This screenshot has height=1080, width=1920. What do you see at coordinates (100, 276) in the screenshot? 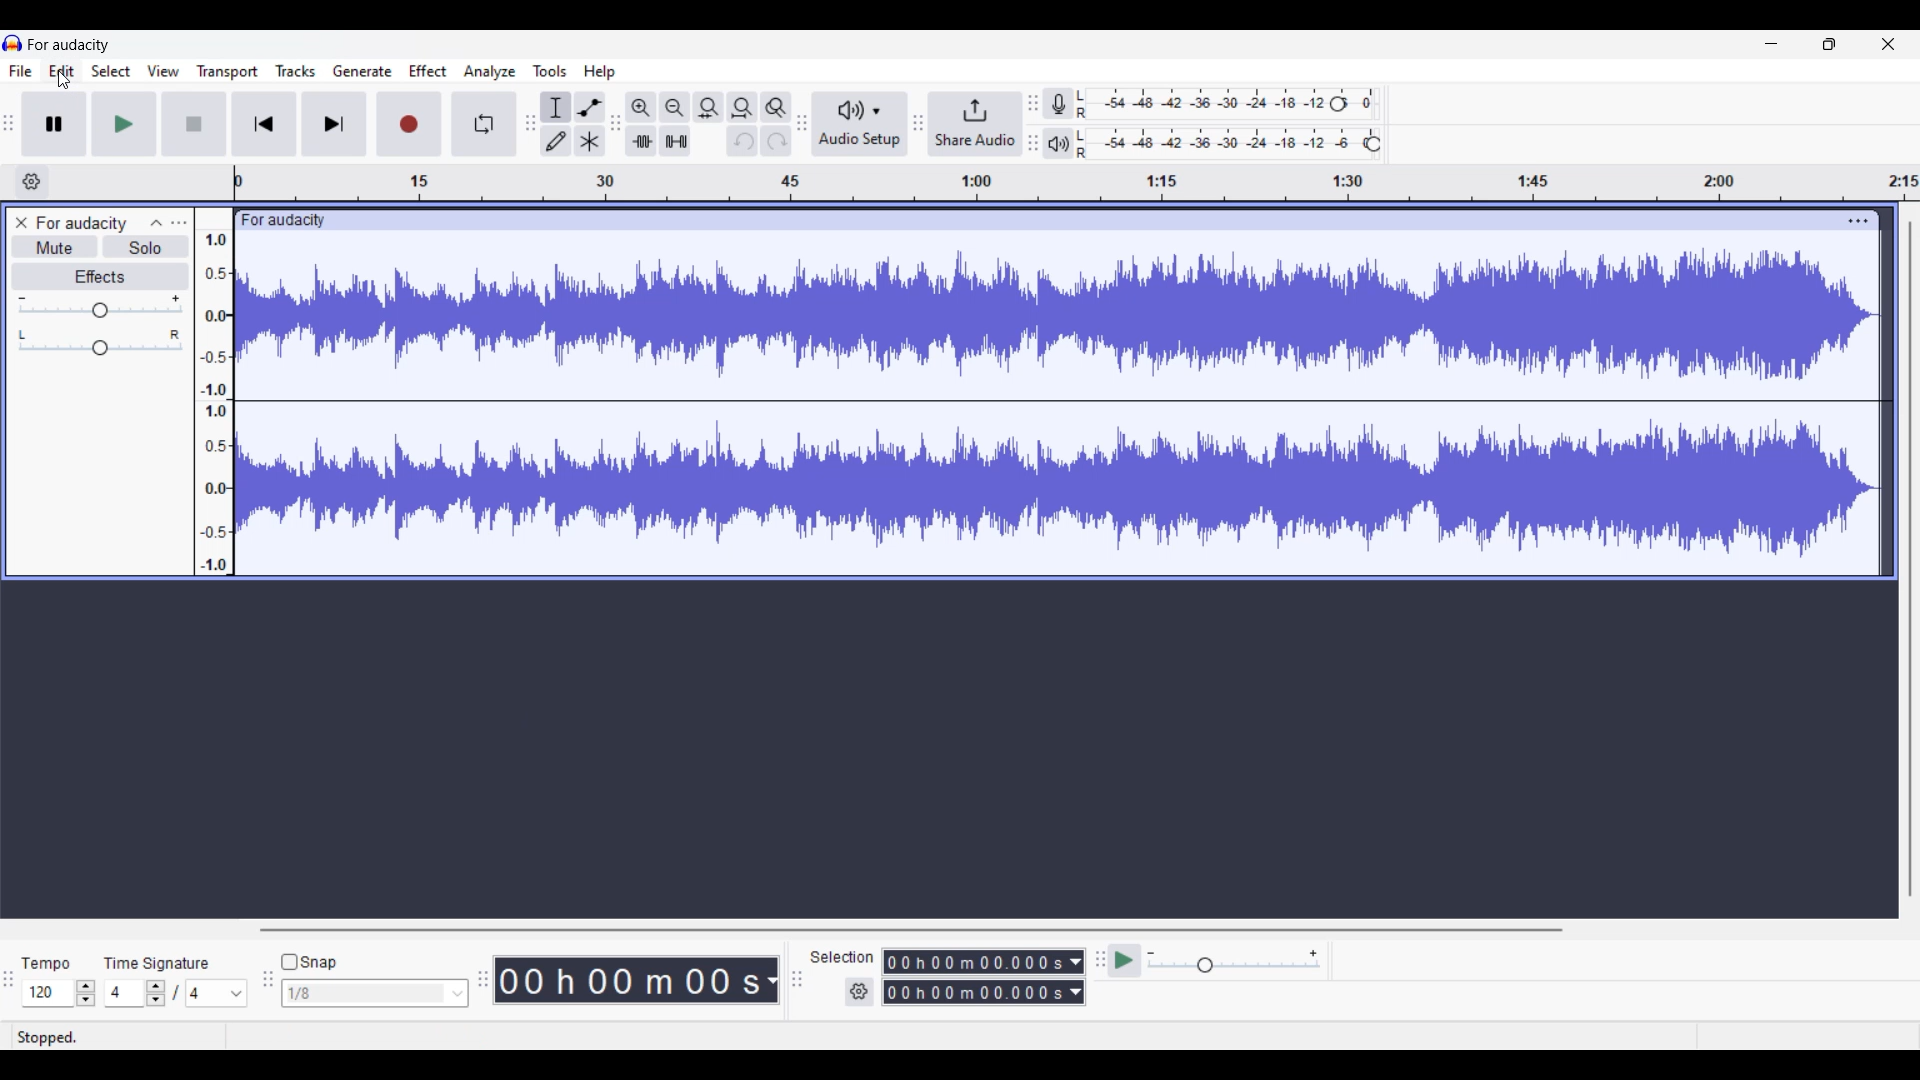
I see `Effects` at bounding box center [100, 276].